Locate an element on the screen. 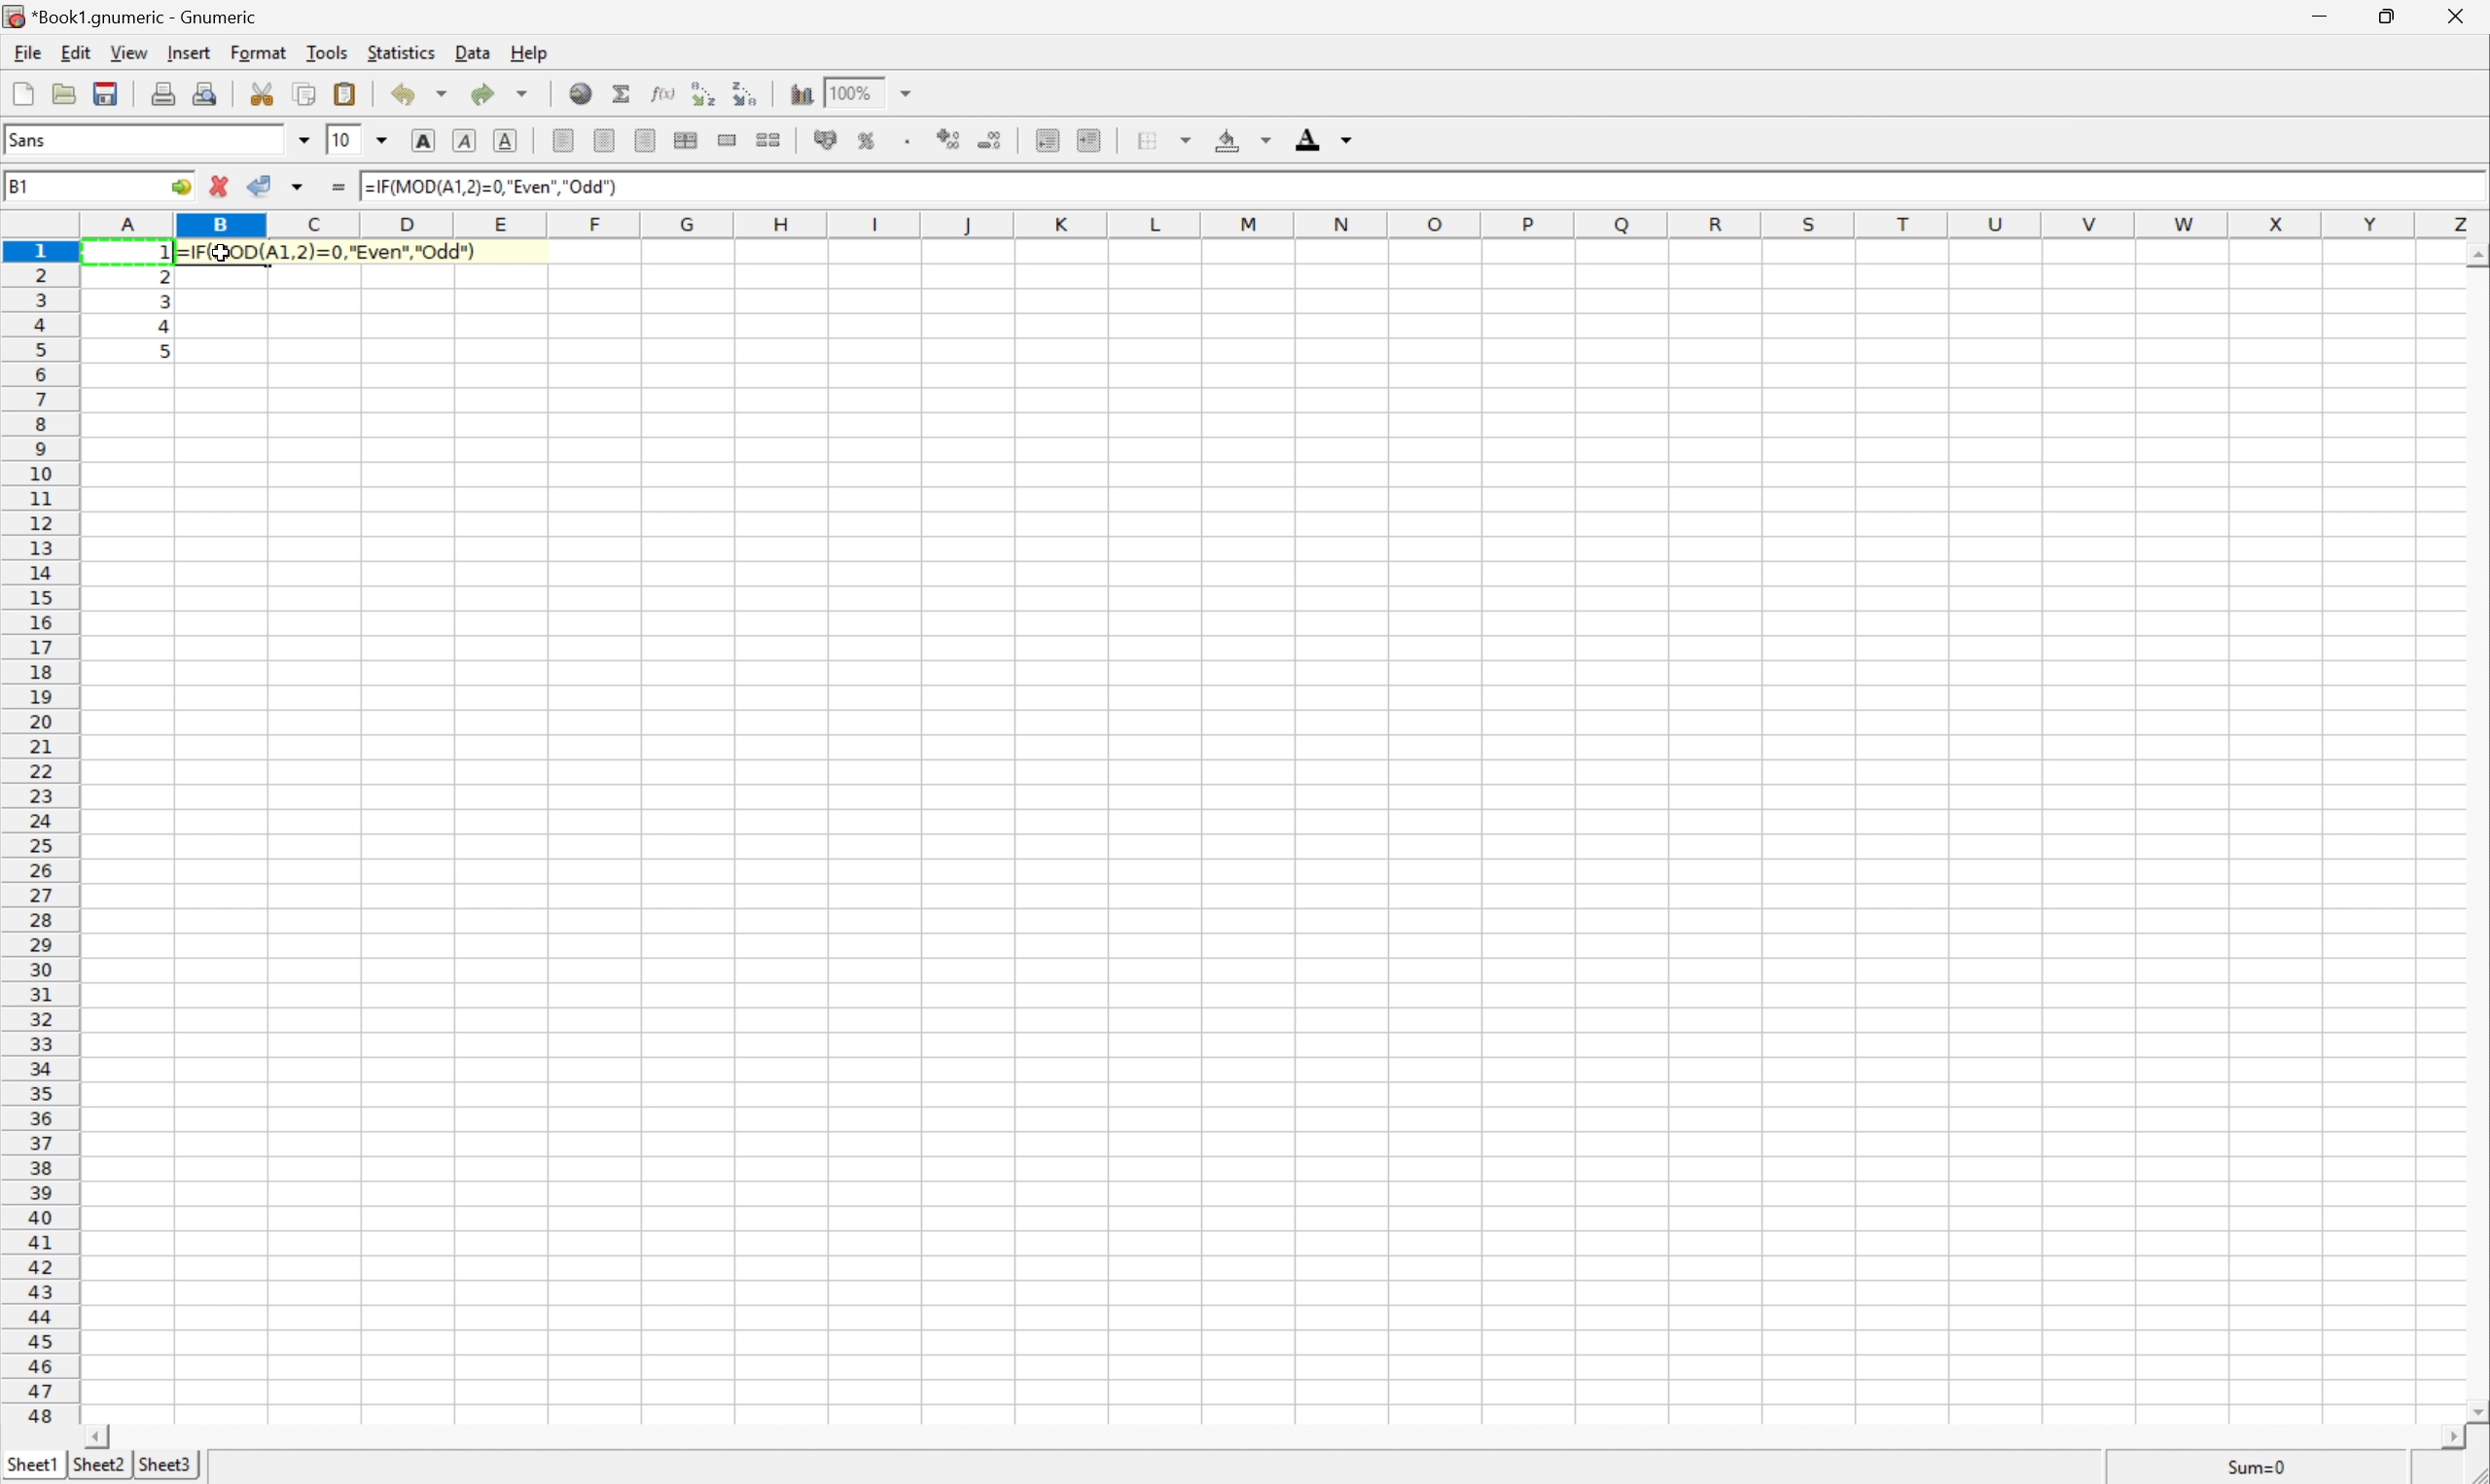 The width and height of the screenshot is (2490, 1484). 5 is located at coordinates (167, 351).